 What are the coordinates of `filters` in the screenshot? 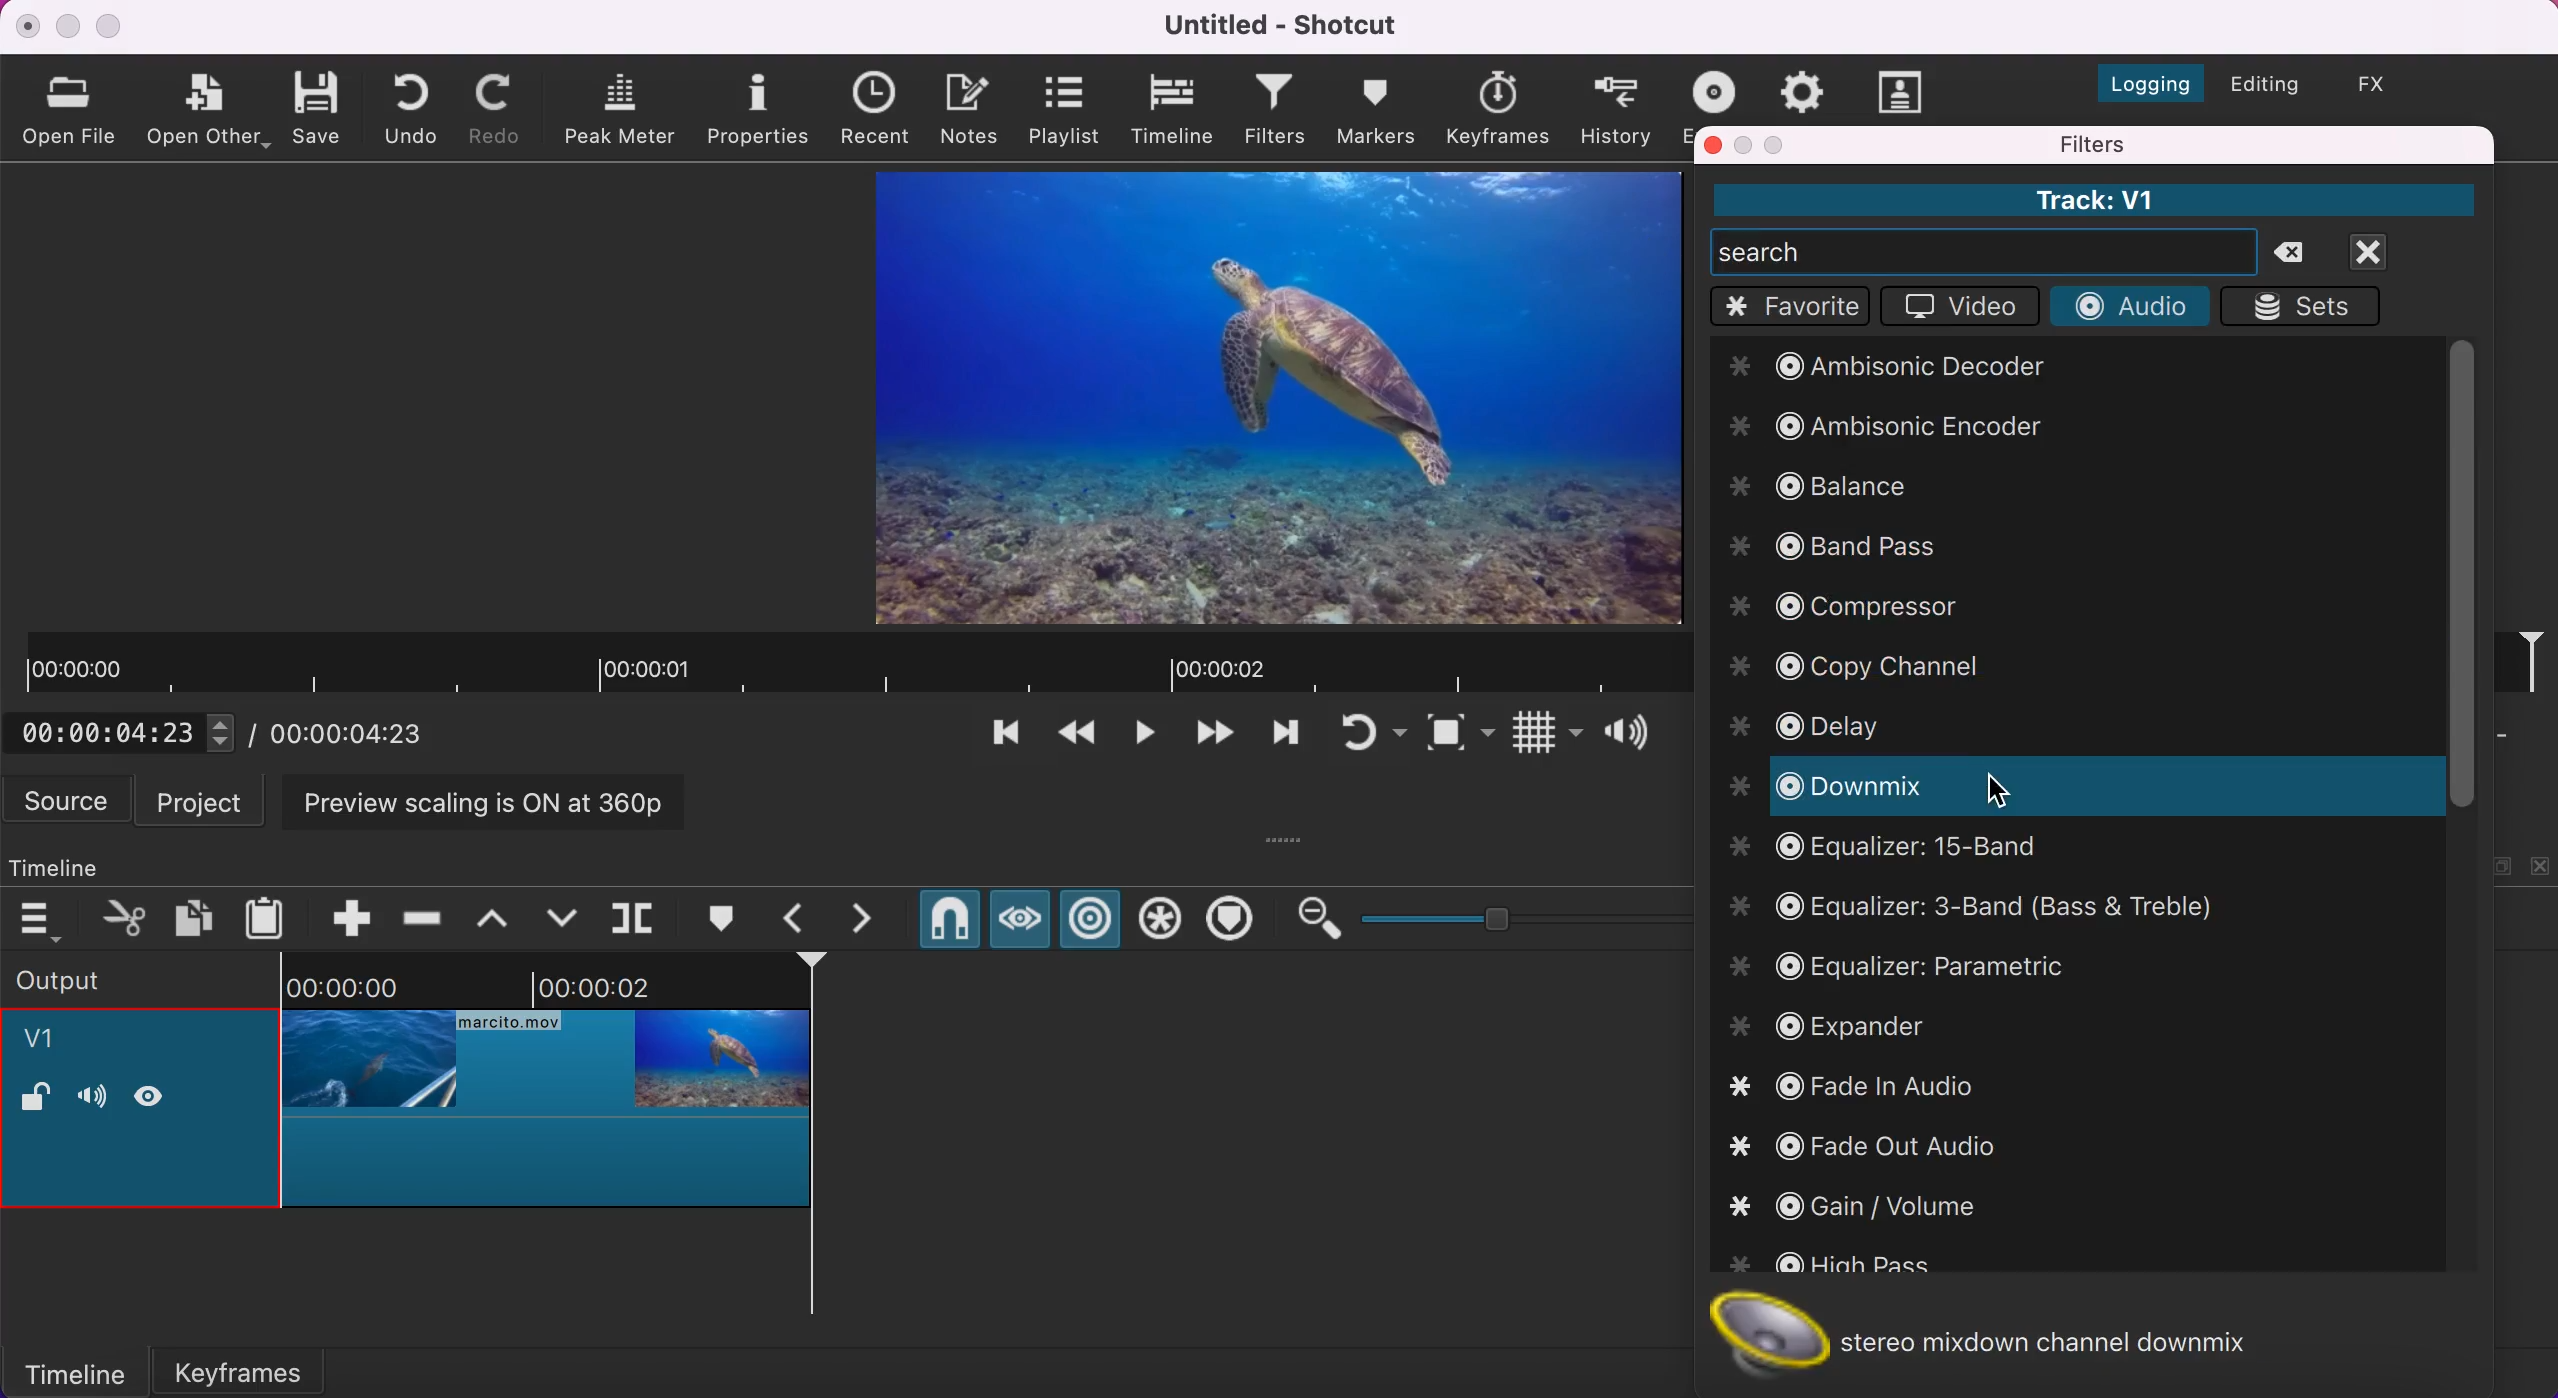 It's located at (1277, 112).